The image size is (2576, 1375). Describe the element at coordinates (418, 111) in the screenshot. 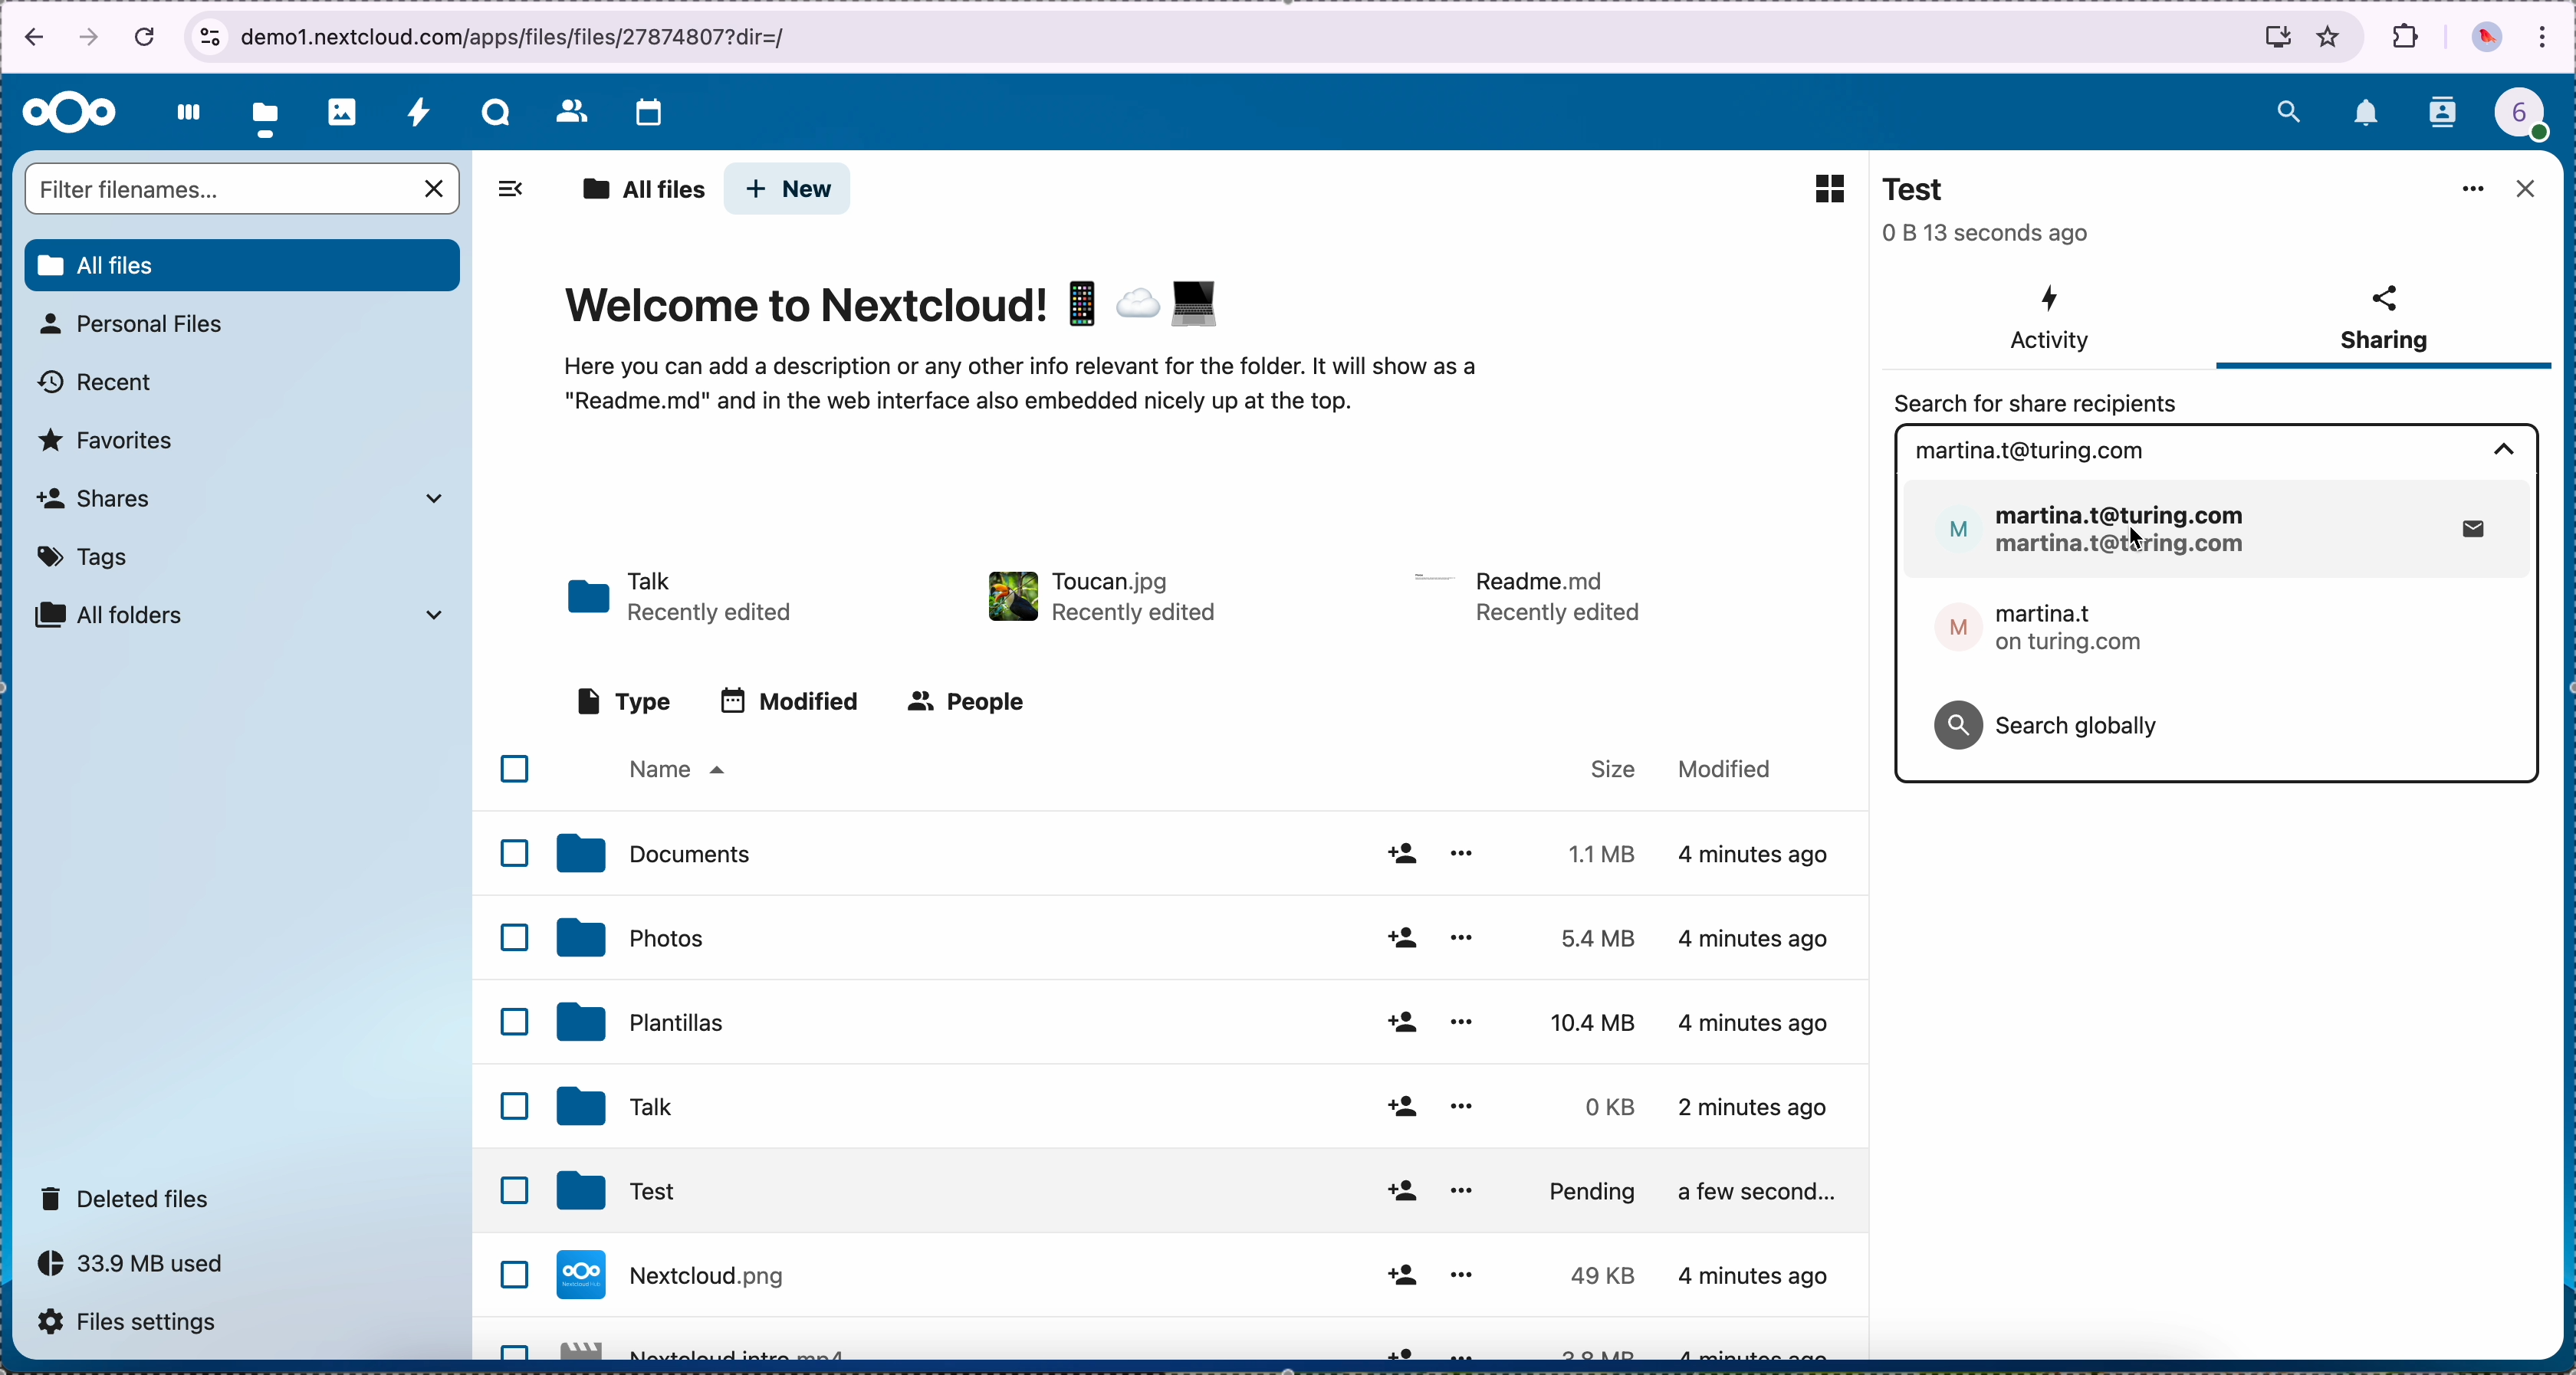

I see `activity` at that location.